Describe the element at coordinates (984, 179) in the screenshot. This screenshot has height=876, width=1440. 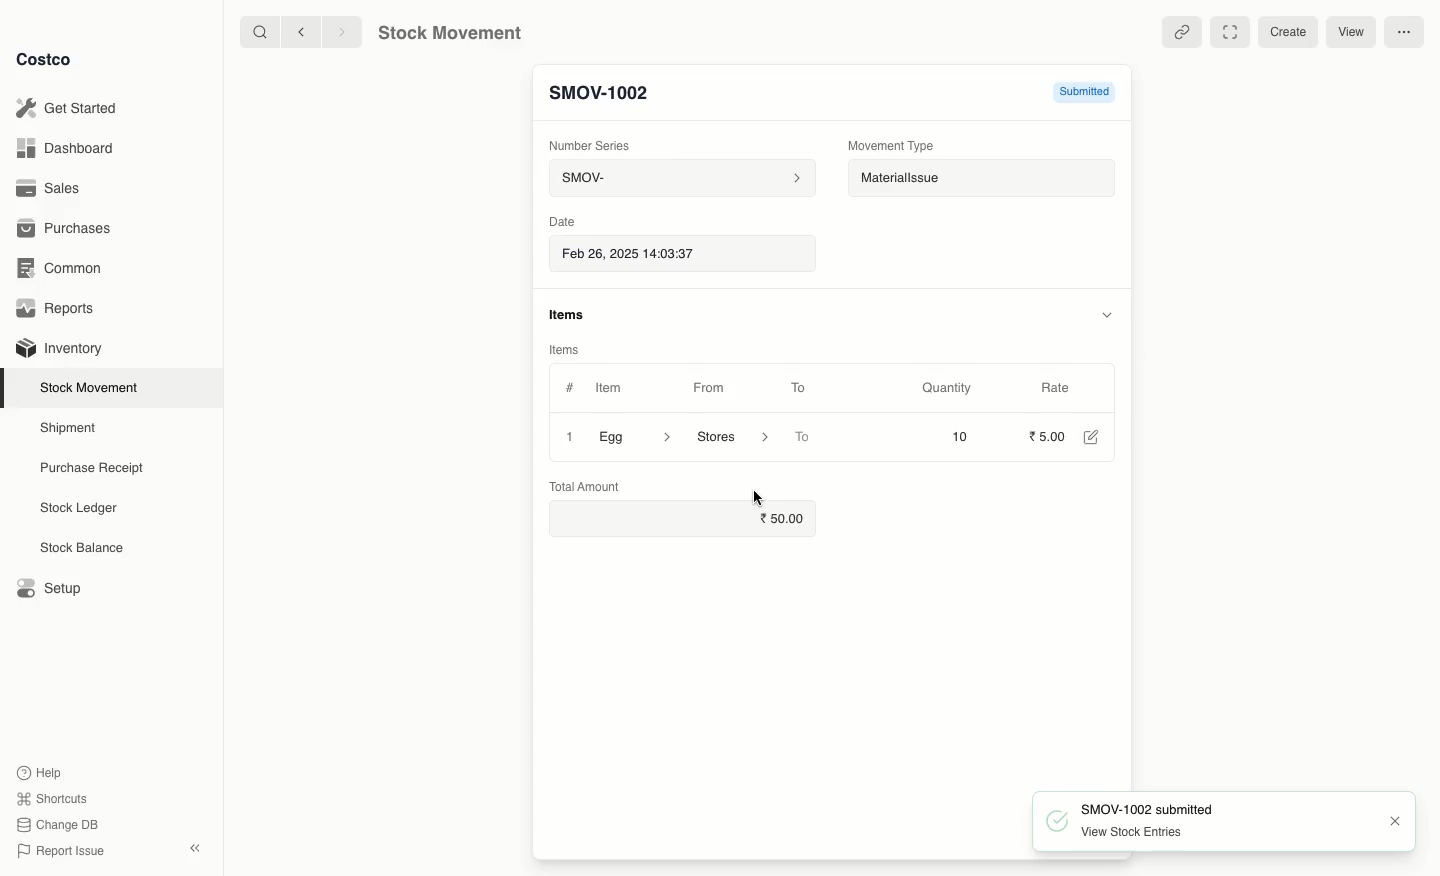
I see `Material Issue` at that location.